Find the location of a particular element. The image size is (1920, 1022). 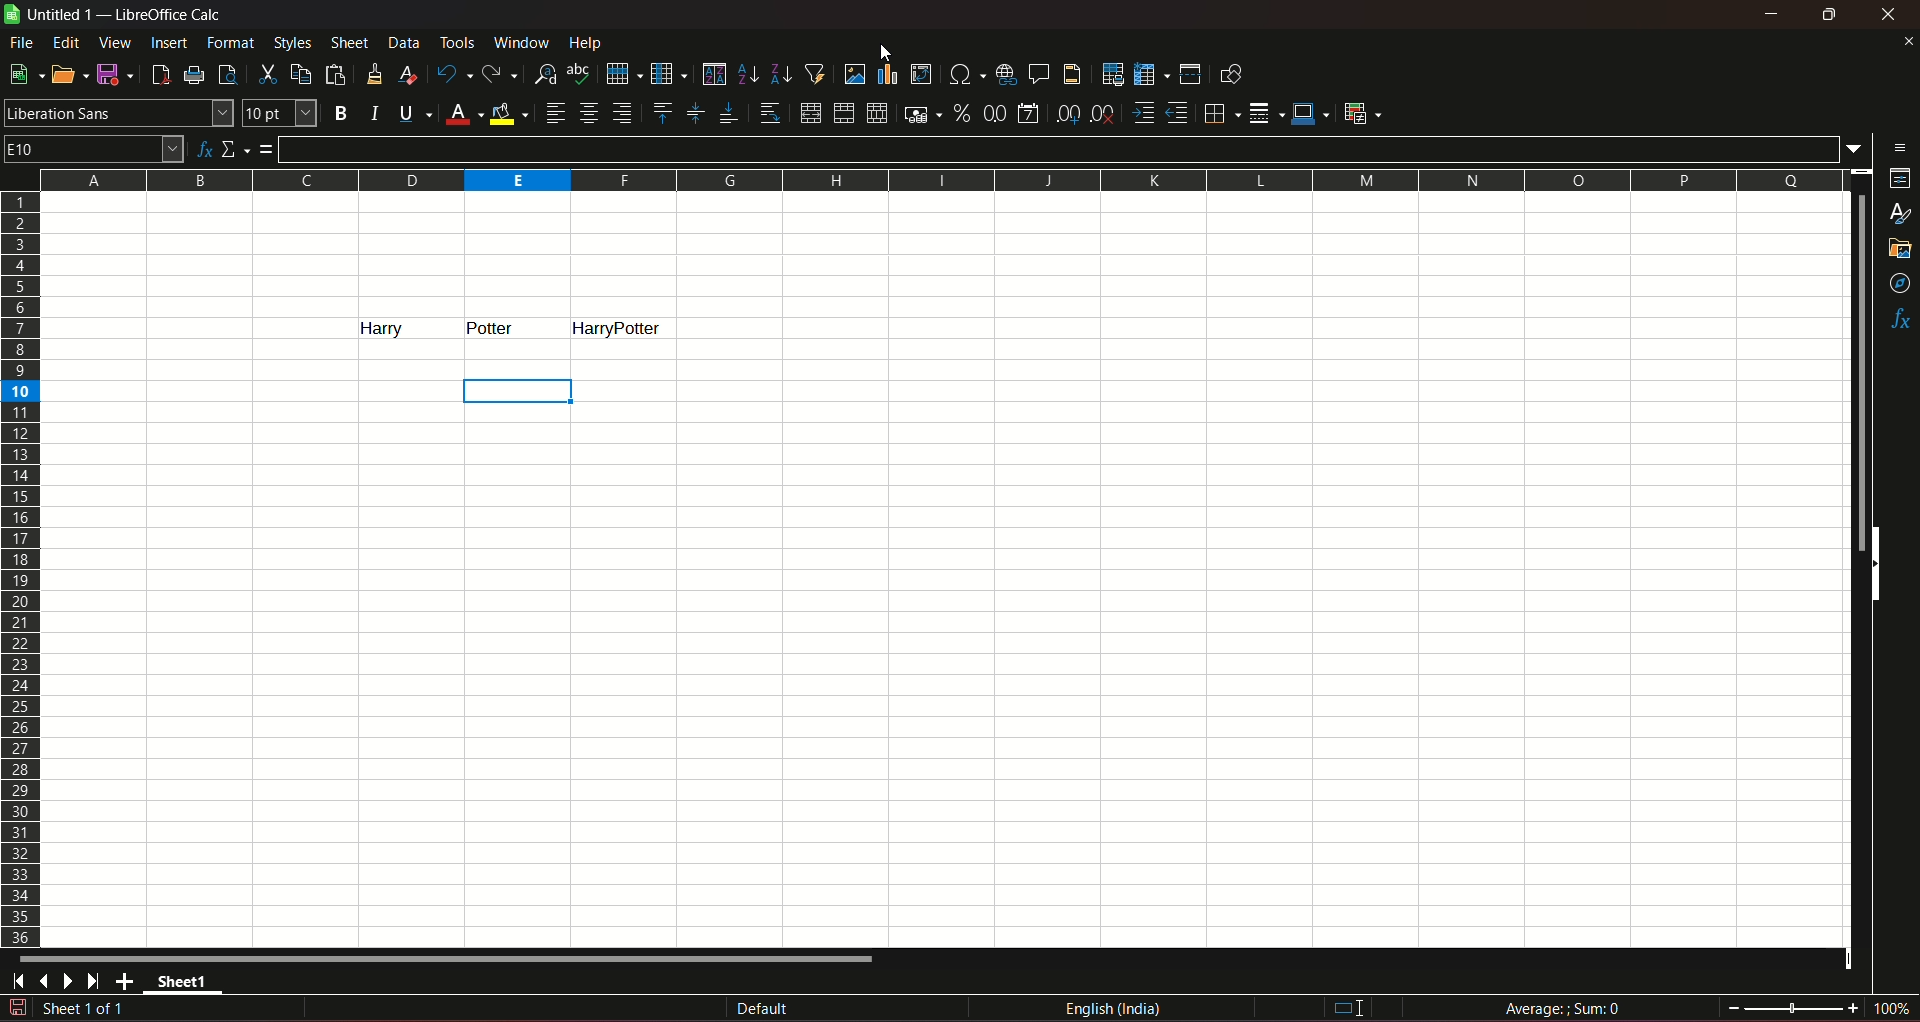

delete decimal place is located at coordinates (1102, 115).